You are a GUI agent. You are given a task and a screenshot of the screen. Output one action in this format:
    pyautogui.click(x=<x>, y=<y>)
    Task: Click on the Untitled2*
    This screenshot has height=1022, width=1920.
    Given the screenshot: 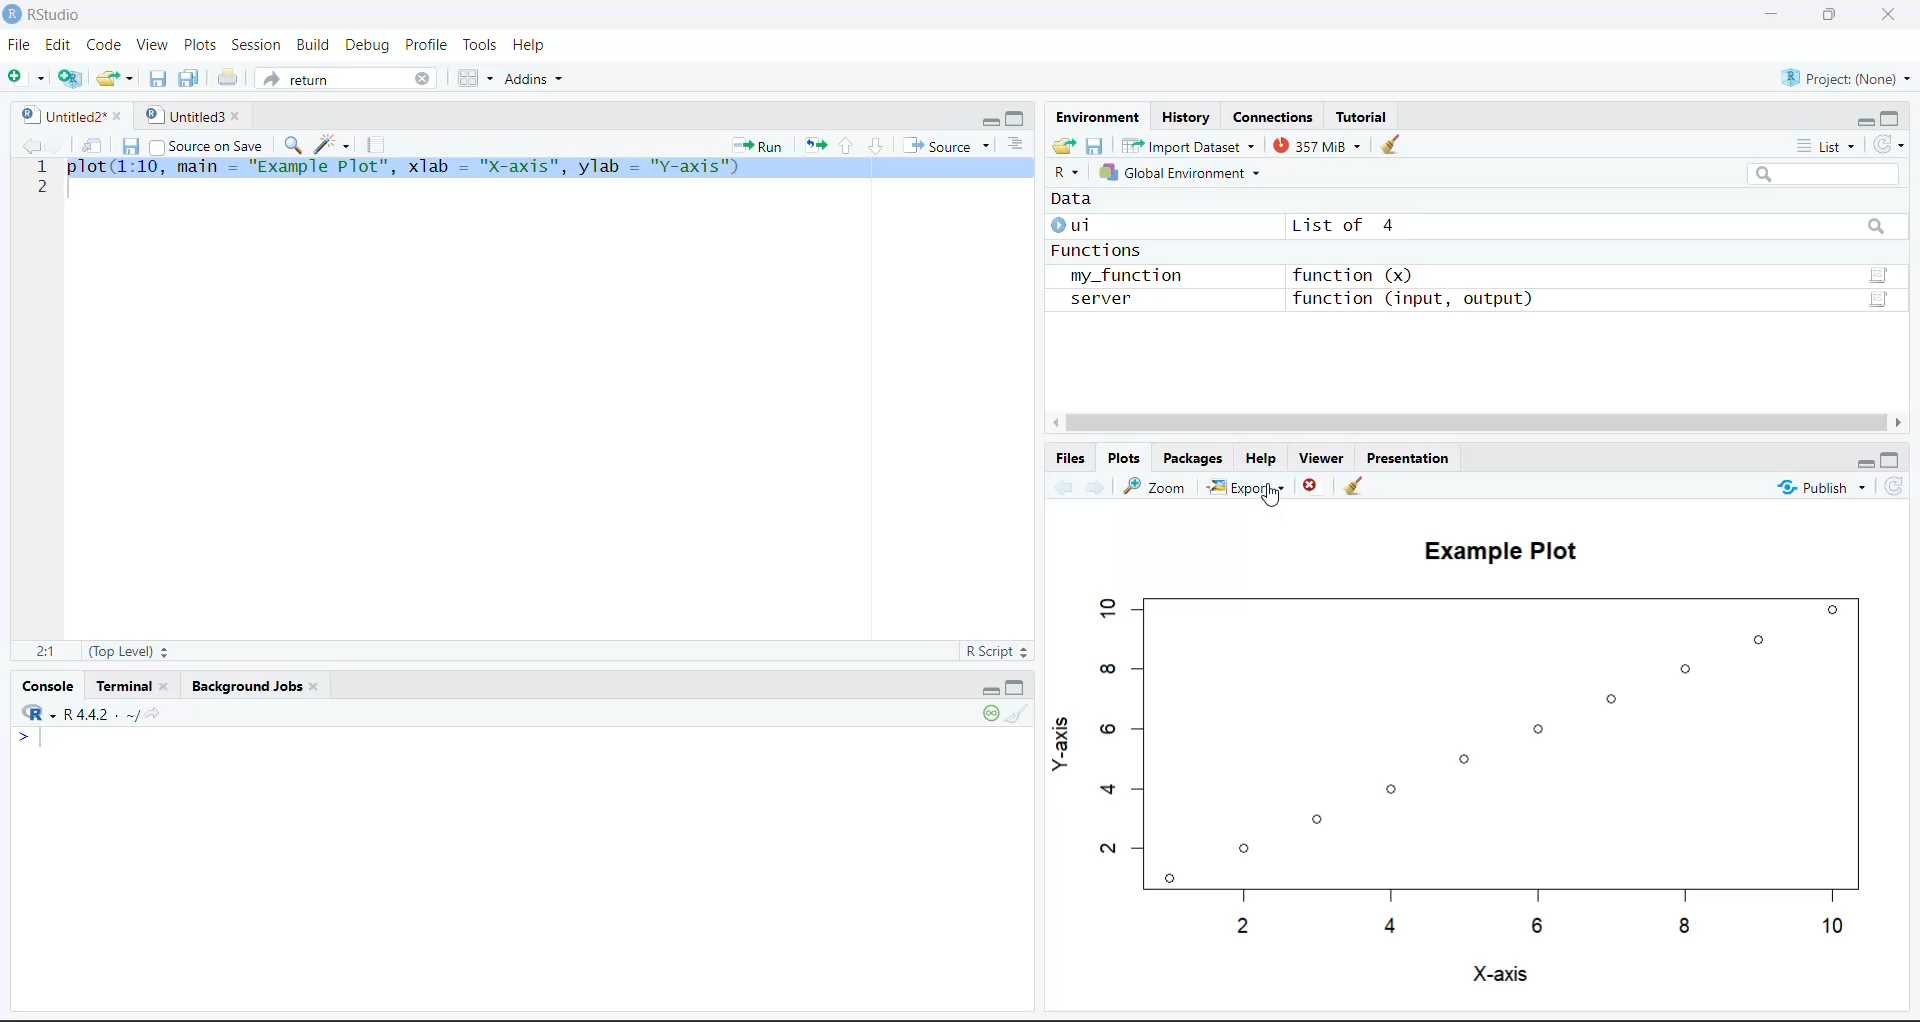 What is the action you would take?
    pyautogui.click(x=68, y=110)
    